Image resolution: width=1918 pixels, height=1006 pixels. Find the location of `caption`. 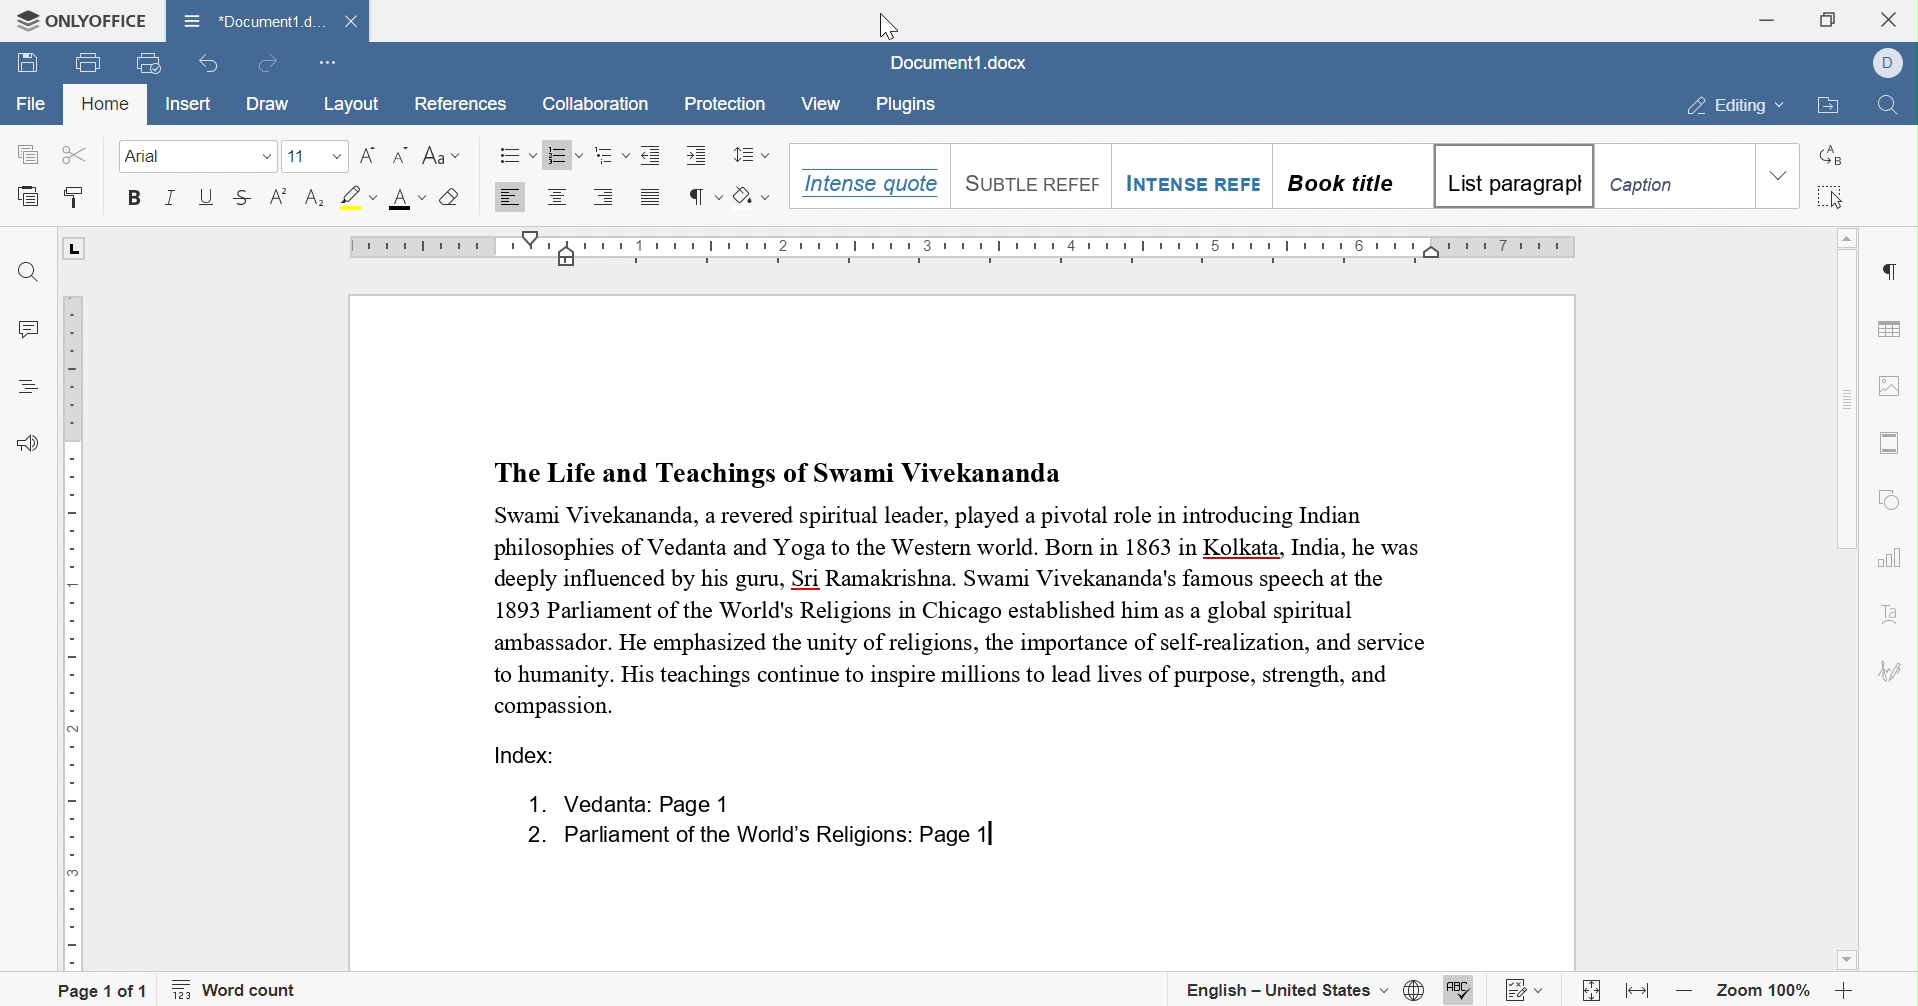

caption is located at coordinates (1673, 177).